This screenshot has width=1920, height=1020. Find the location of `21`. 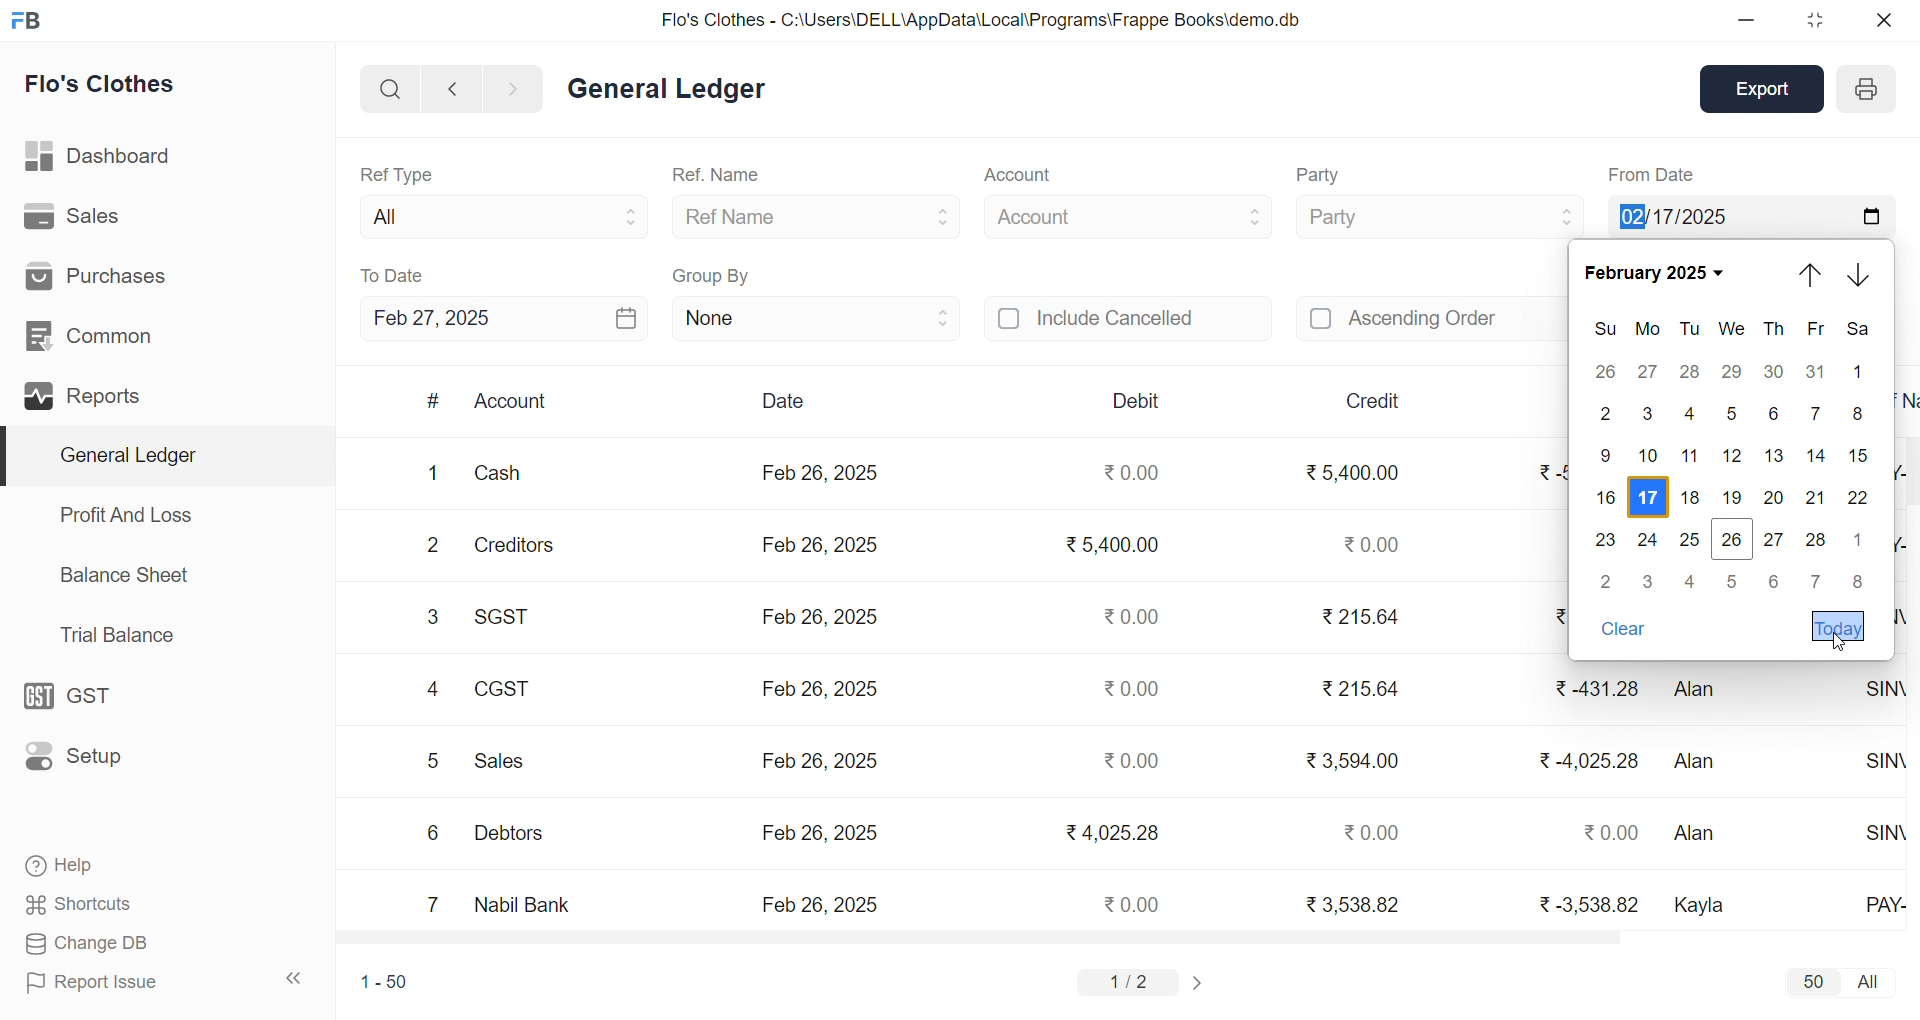

21 is located at coordinates (1813, 499).